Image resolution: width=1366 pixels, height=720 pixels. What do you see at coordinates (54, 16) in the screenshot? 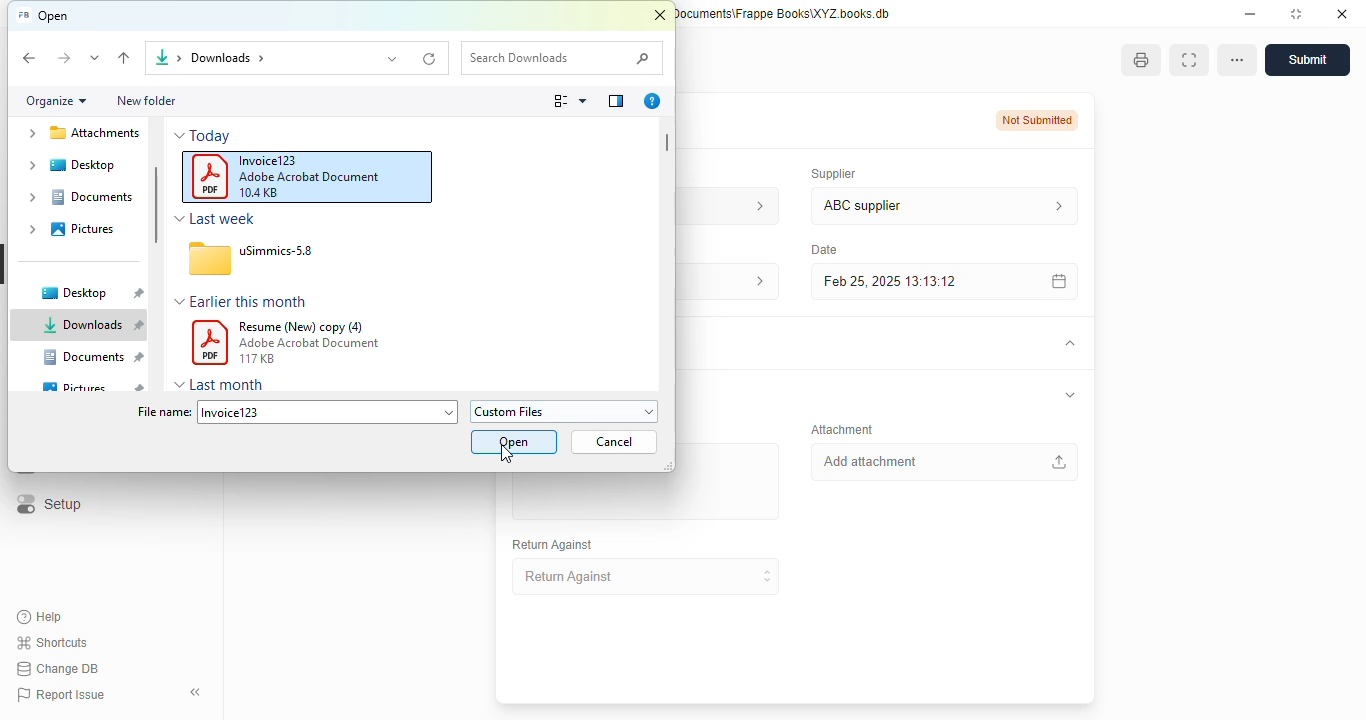
I see `open` at bounding box center [54, 16].